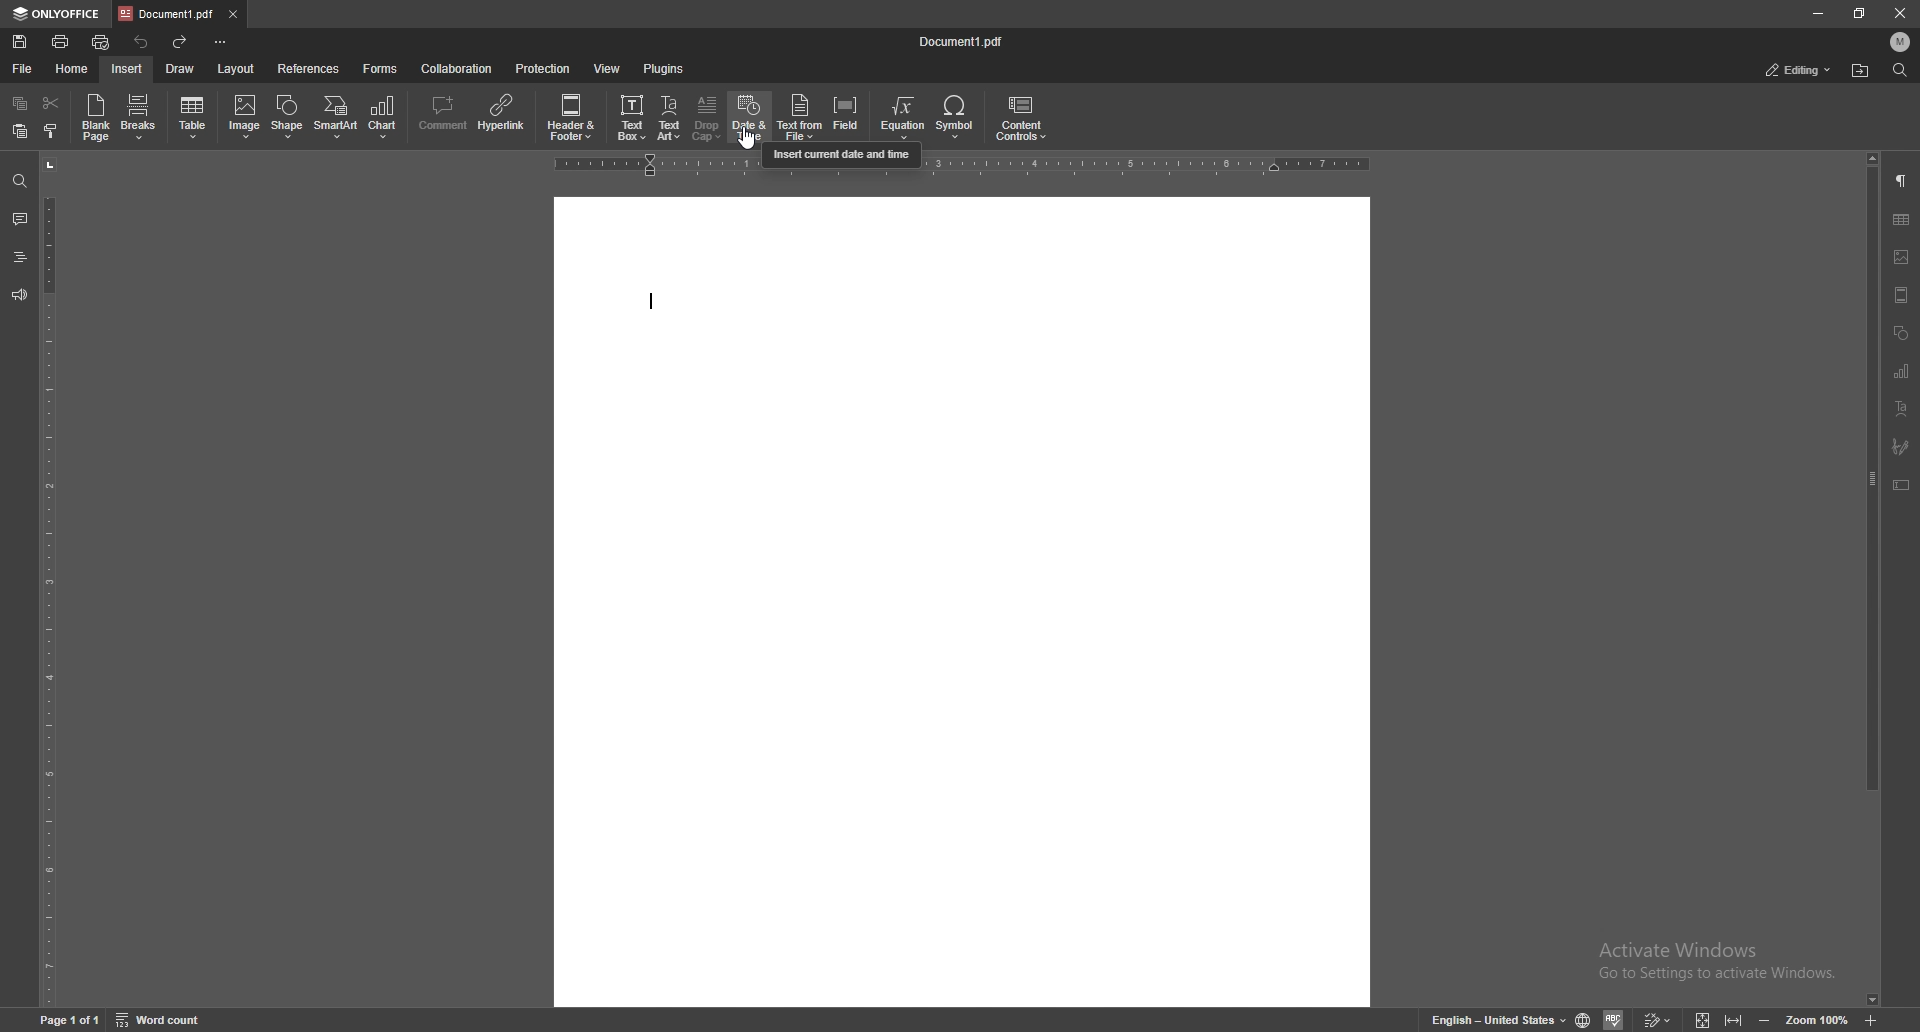  I want to click on text box, so click(632, 117).